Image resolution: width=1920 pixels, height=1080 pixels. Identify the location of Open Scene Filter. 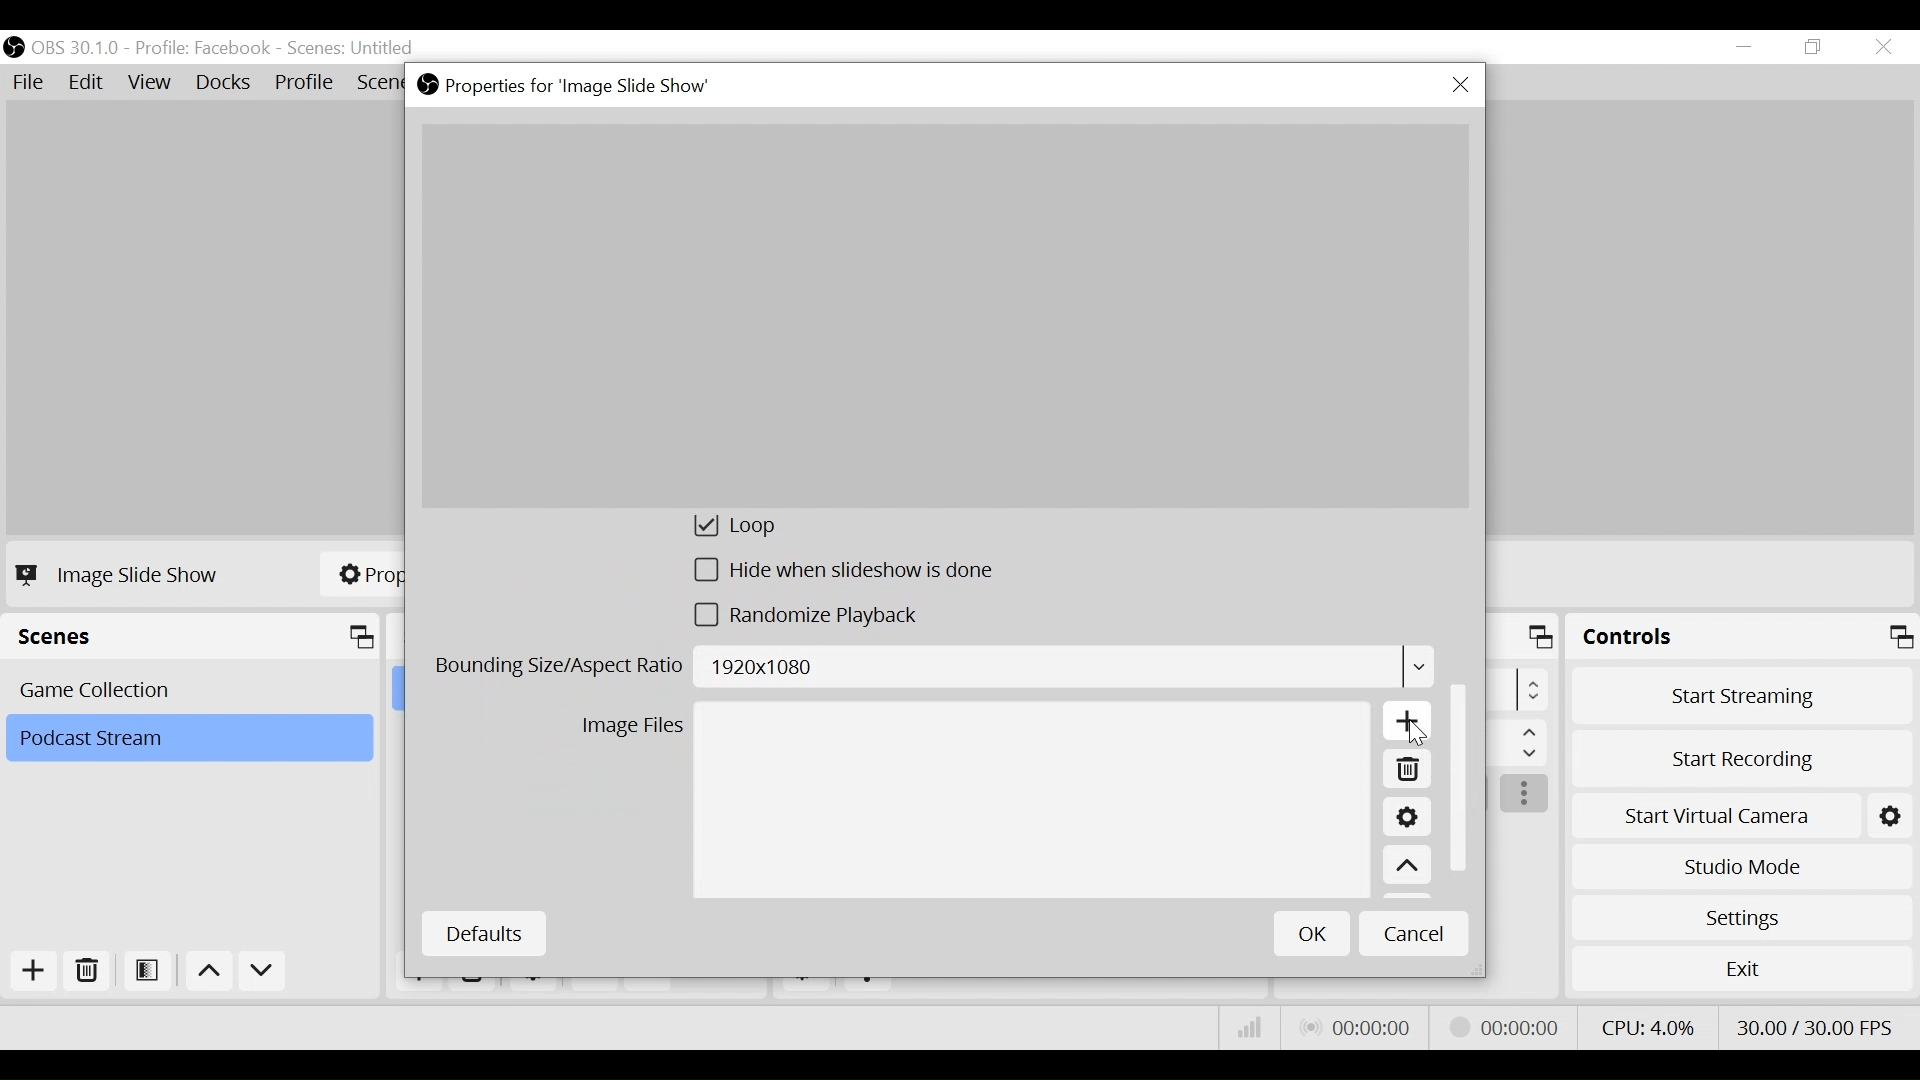
(151, 972).